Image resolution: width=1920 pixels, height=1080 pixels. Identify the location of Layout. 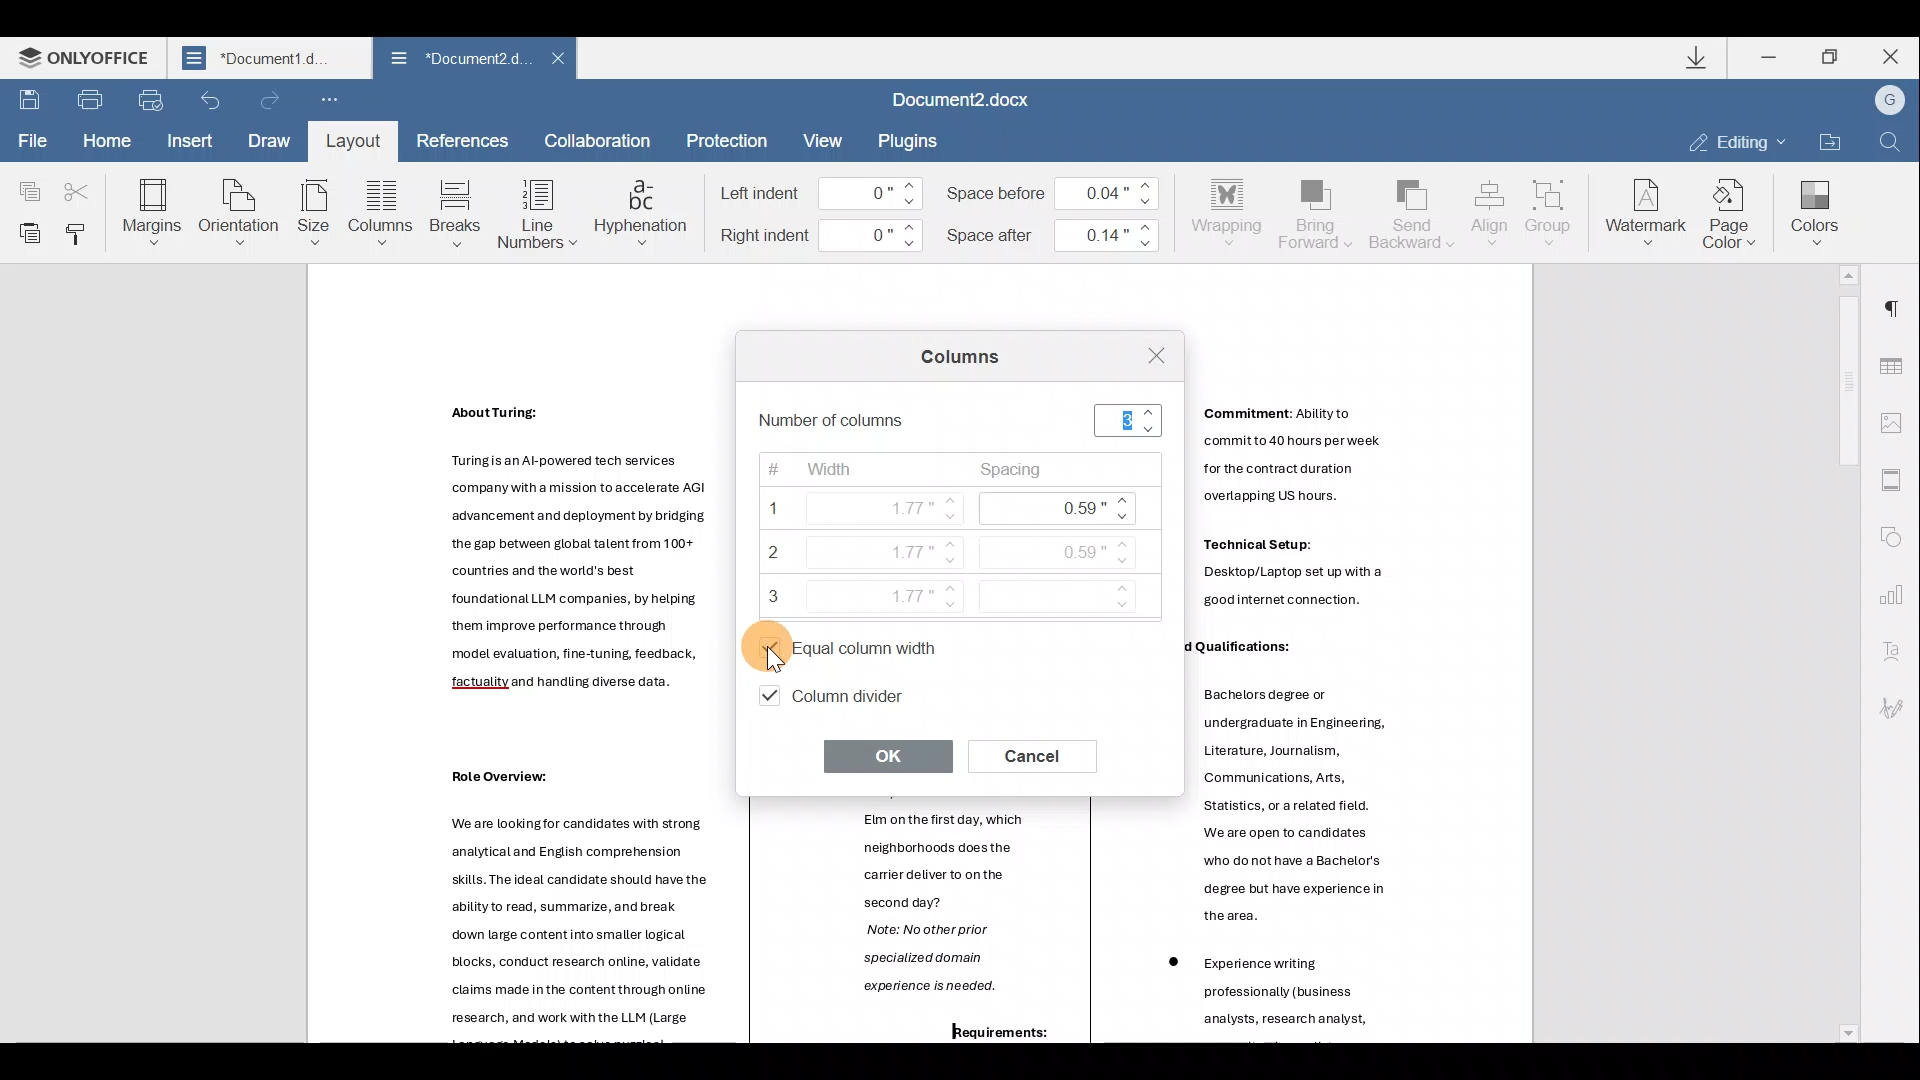
(352, 140).